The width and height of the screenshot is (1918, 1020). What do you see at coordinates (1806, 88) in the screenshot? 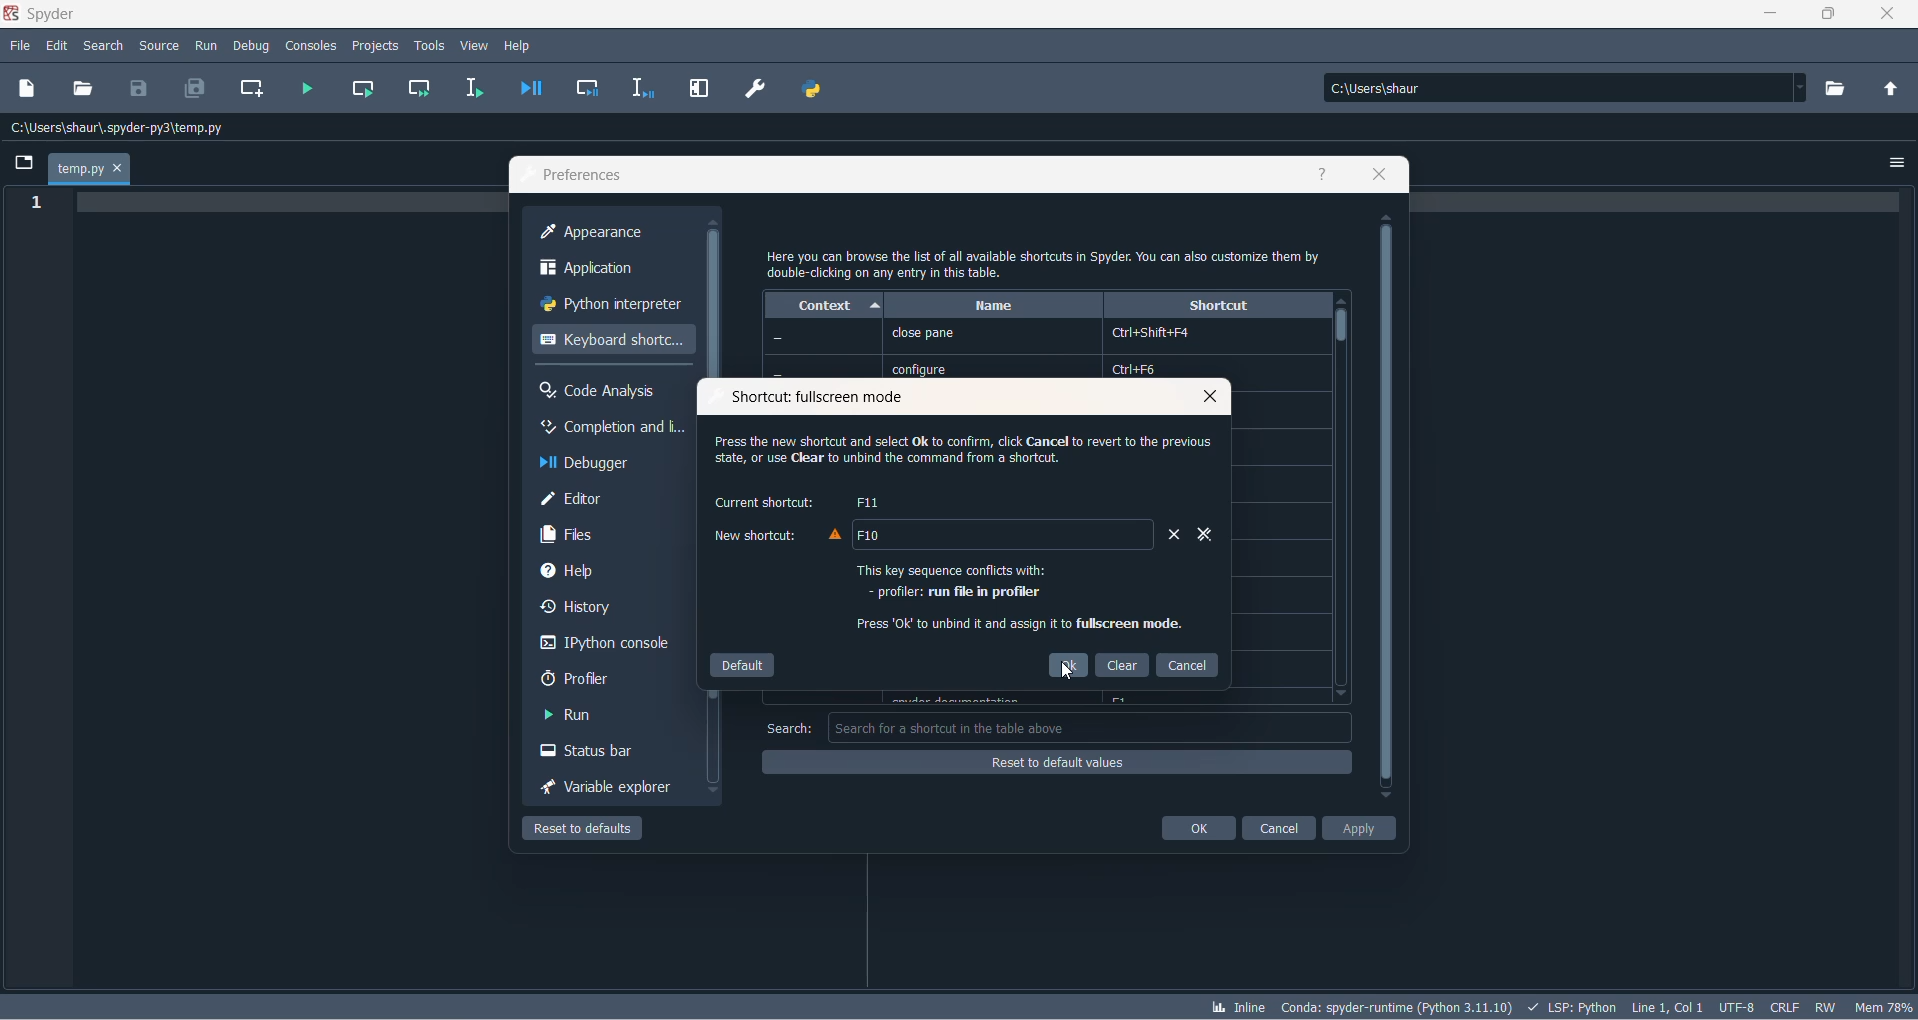
I see `path dropdown` at bounding box center [1806, 88].